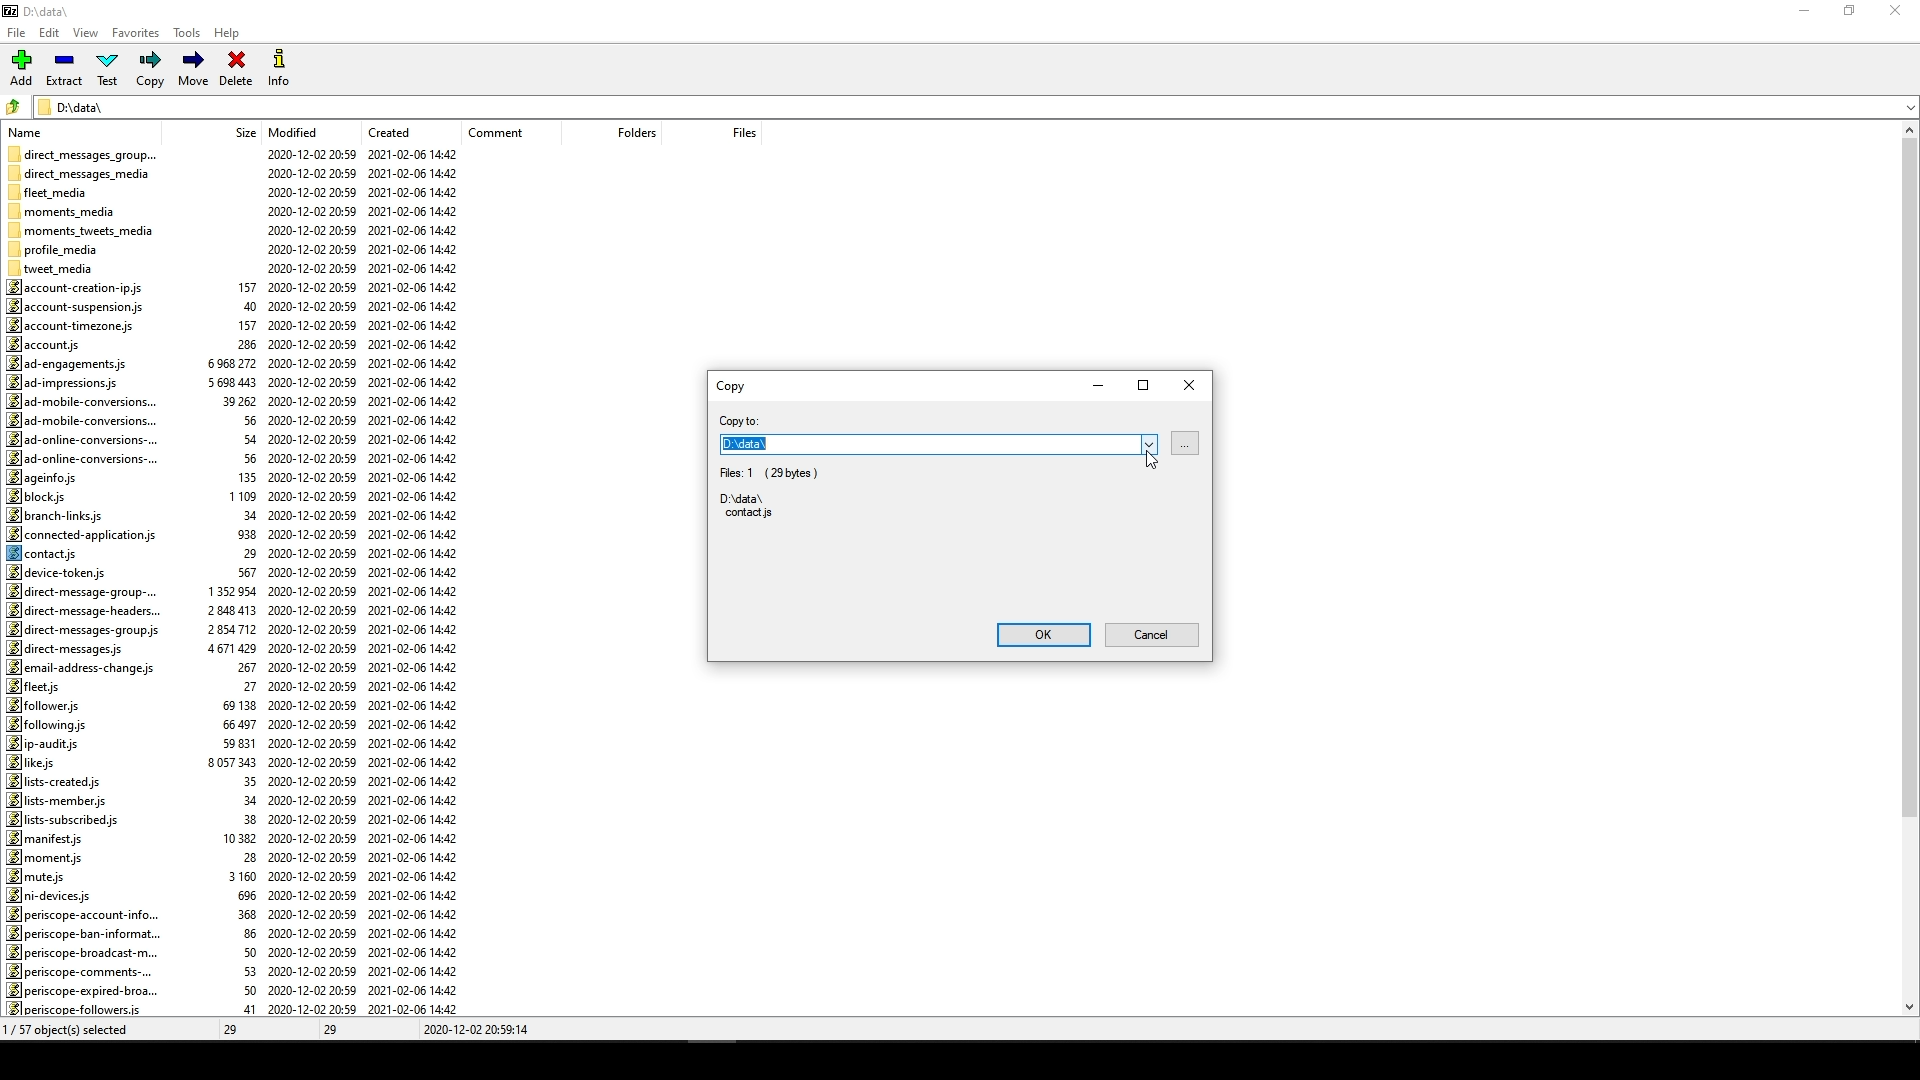 This screenshot has width=1920, height=1080. Describe the element at coordinates (480, 1031) in the screenshot. I see `2020-12-02 20:59:14` at that location.